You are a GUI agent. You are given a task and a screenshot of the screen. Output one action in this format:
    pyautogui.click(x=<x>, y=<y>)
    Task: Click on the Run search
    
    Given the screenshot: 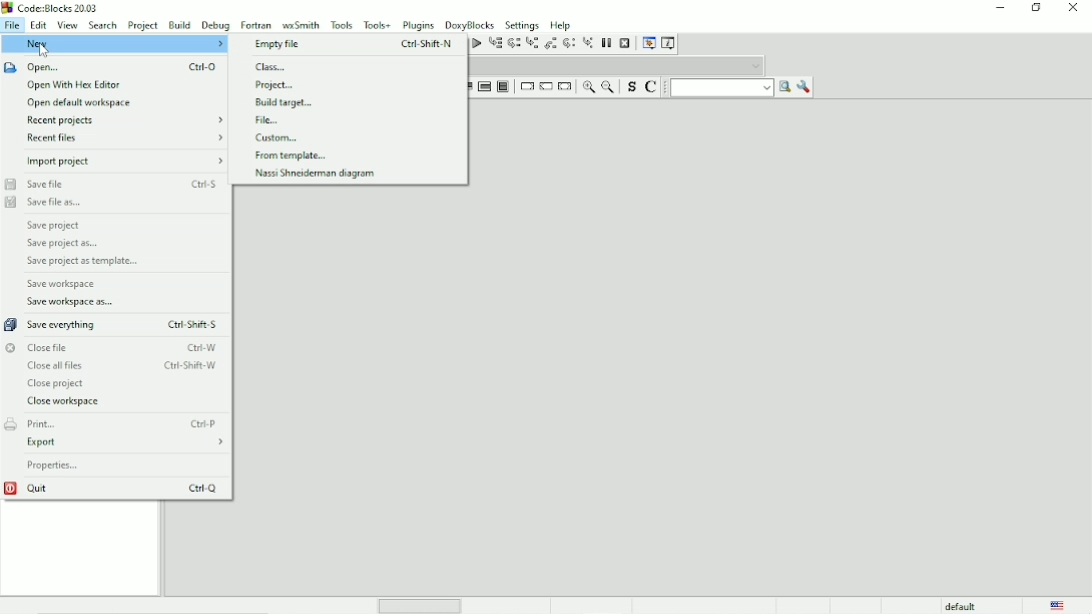 What is the action you would take?
    pyautogui.click(x=731, y=87)
    